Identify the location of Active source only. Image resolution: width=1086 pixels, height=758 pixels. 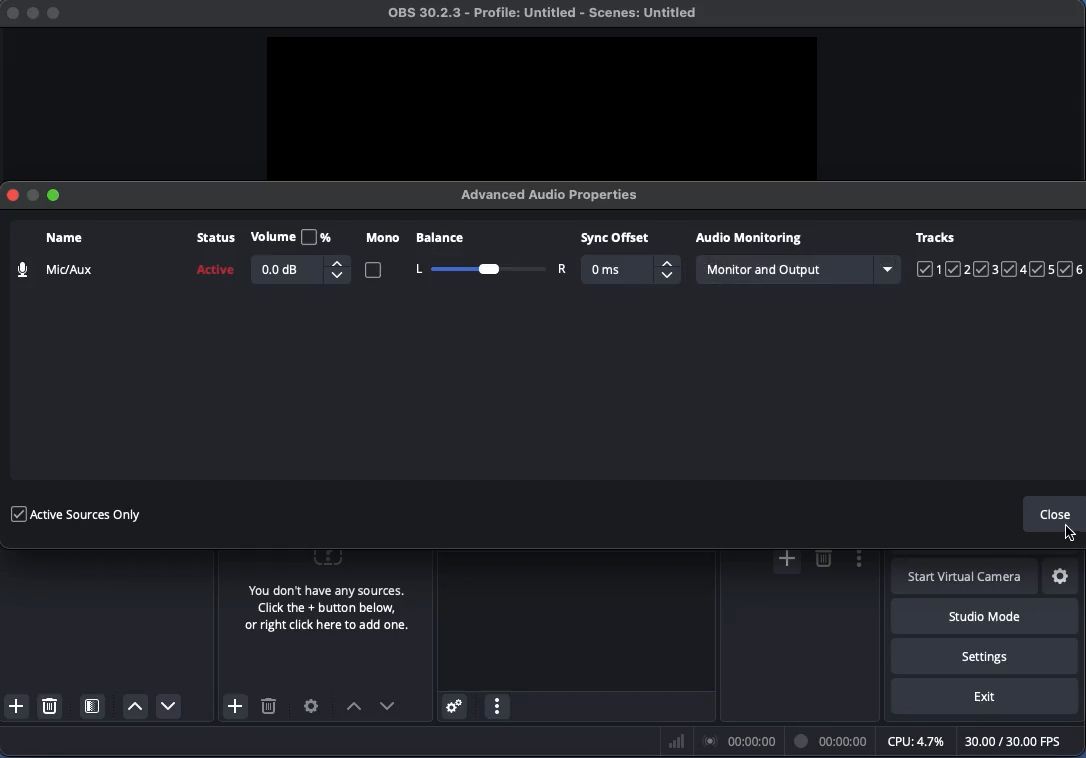
(75, 512).